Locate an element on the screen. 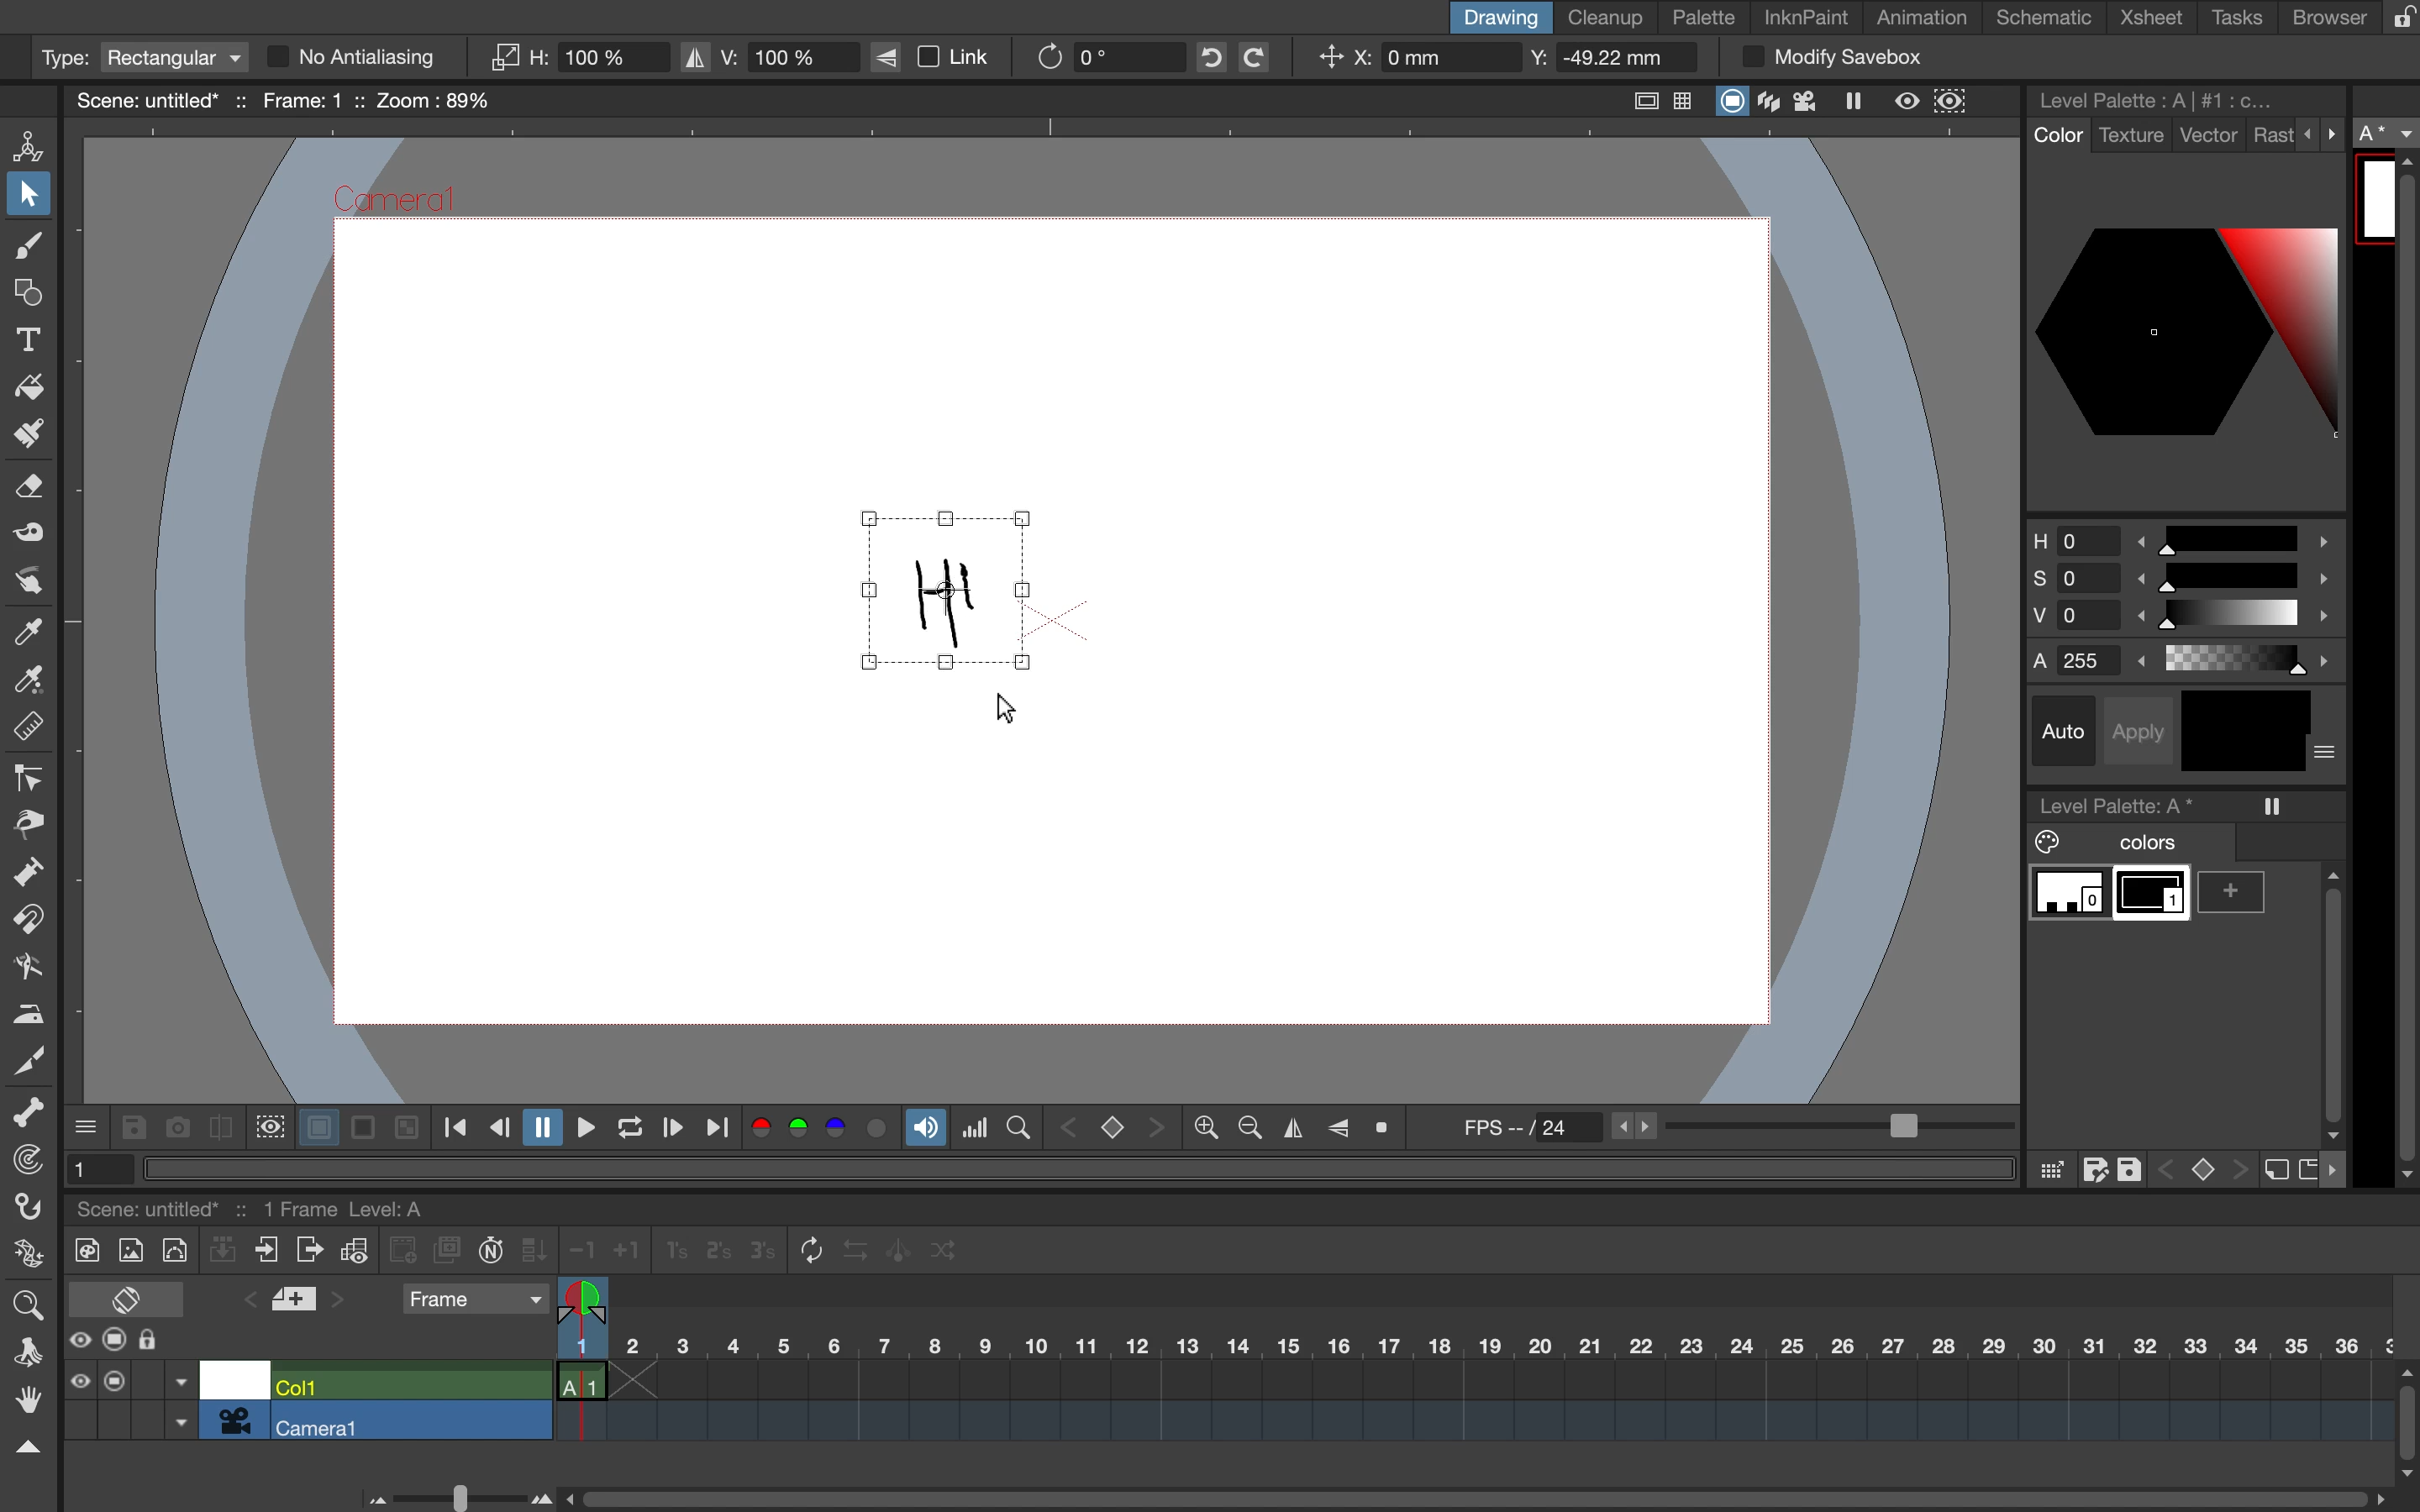  toggle between options is located at coordinates (181, 1404).